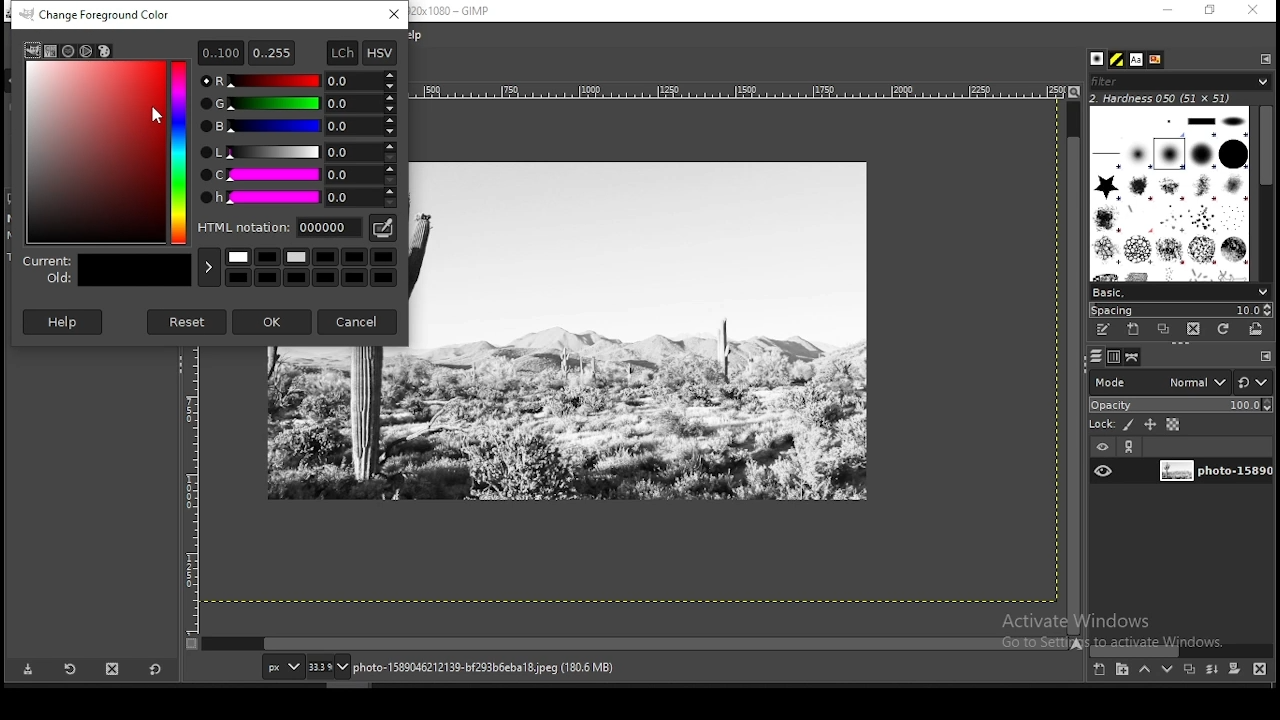  I want to click on spacing, so click(1180, 310).